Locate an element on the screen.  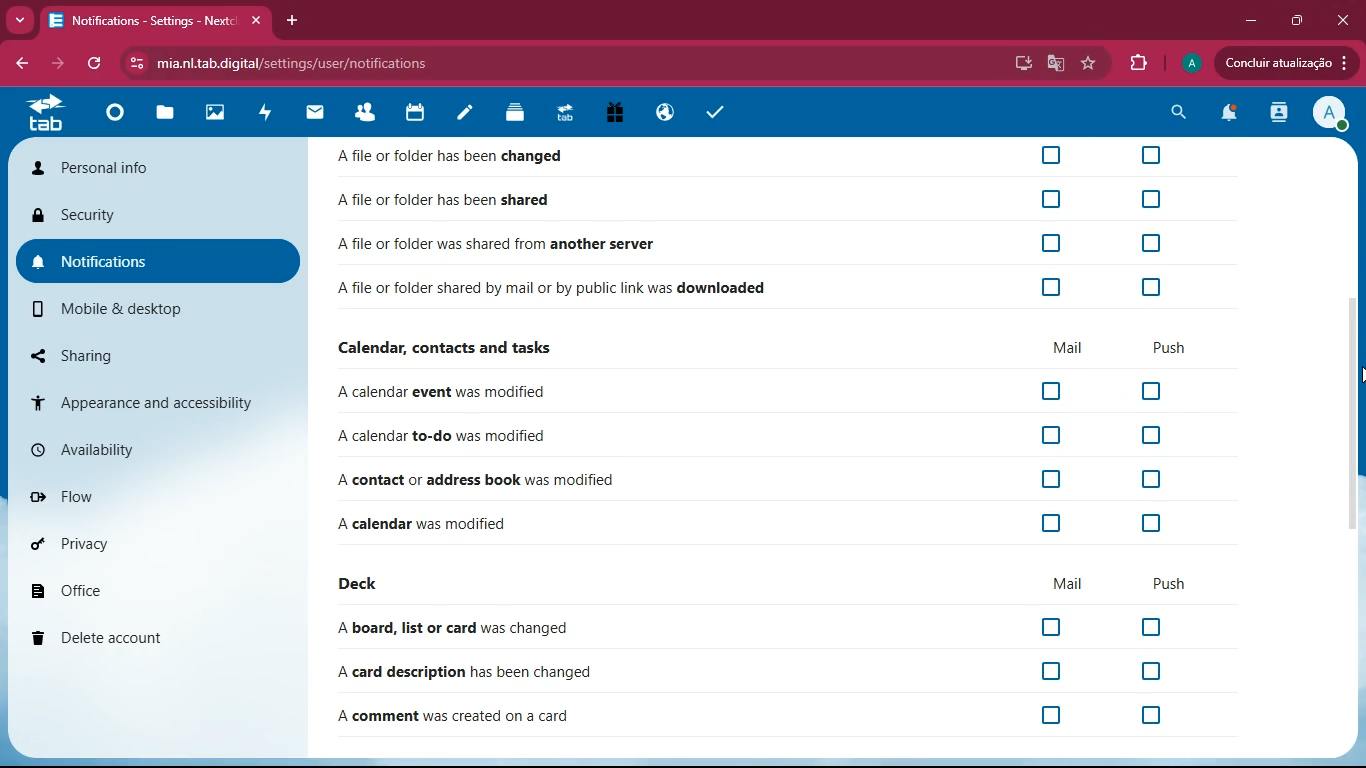
notifications is located at coordinates (149, 264).